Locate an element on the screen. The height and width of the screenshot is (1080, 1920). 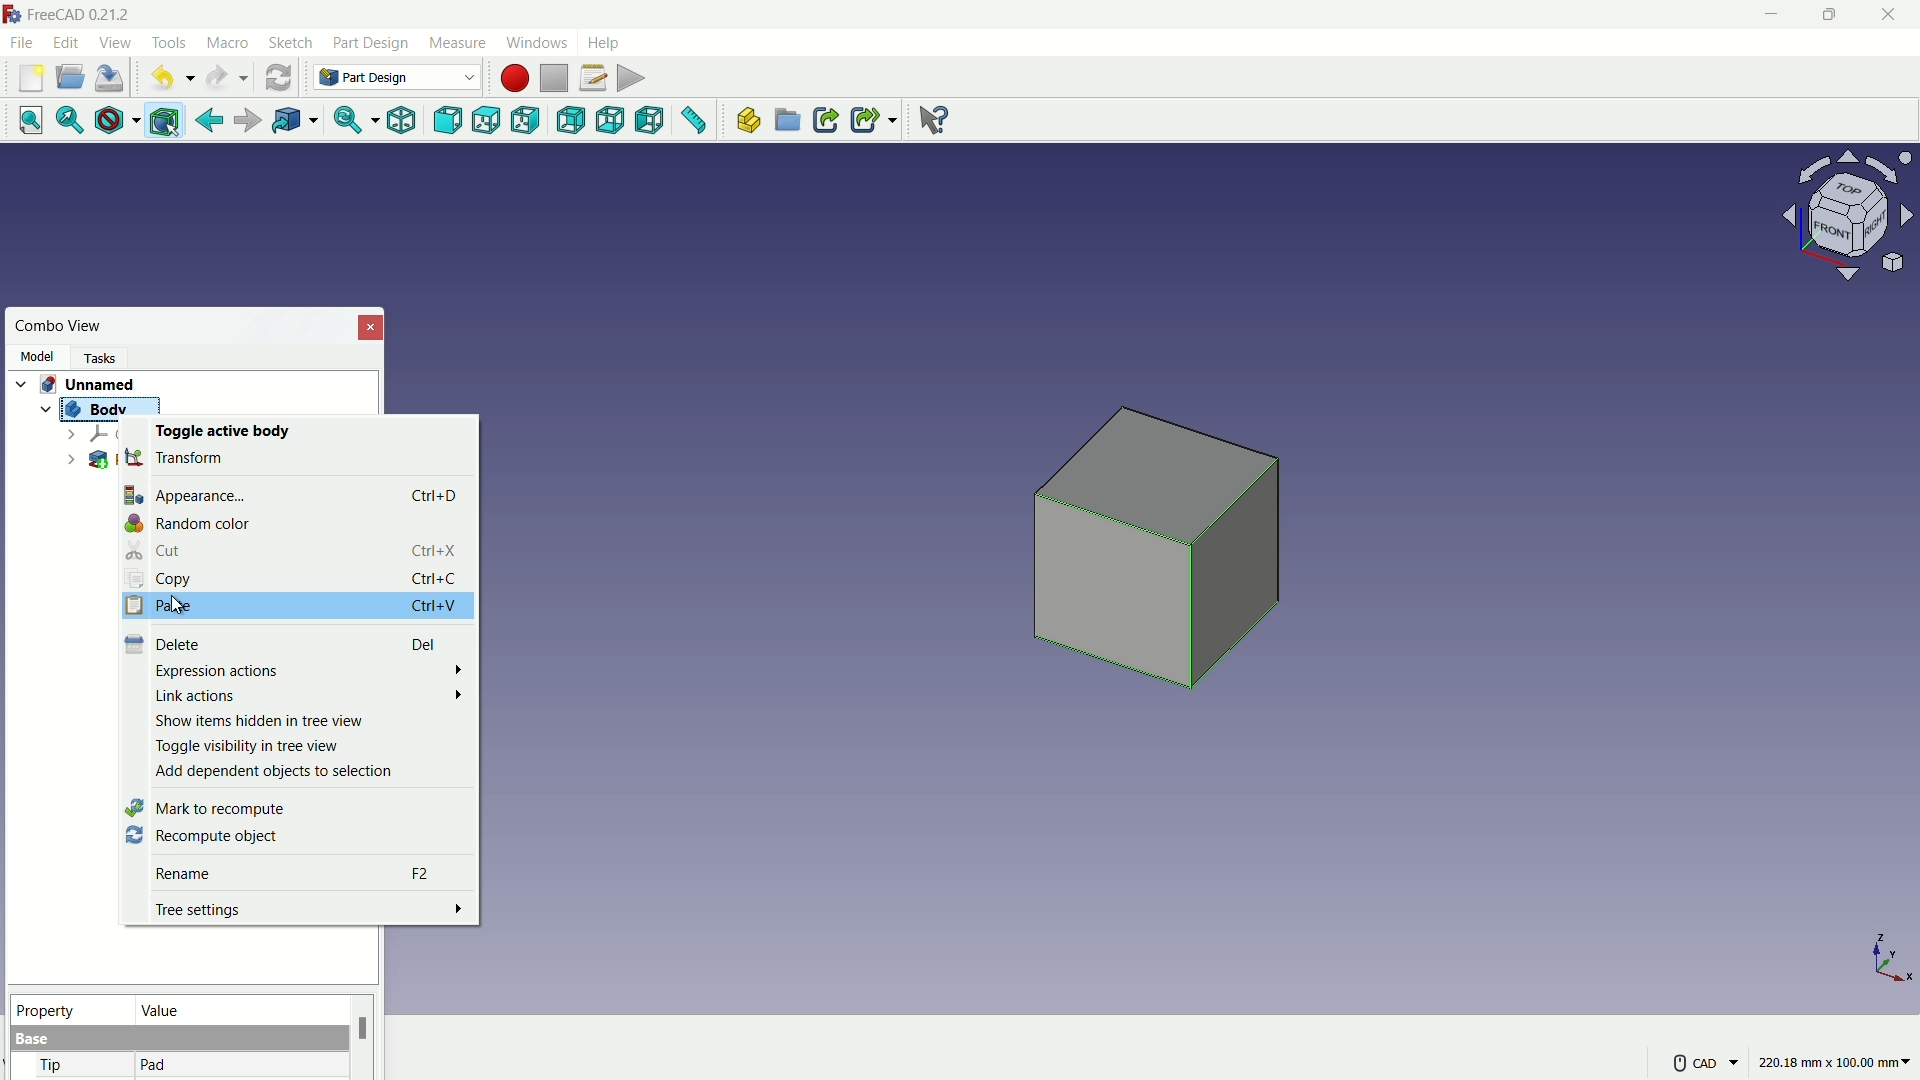
execute macros is located at coordinates (633, 76).